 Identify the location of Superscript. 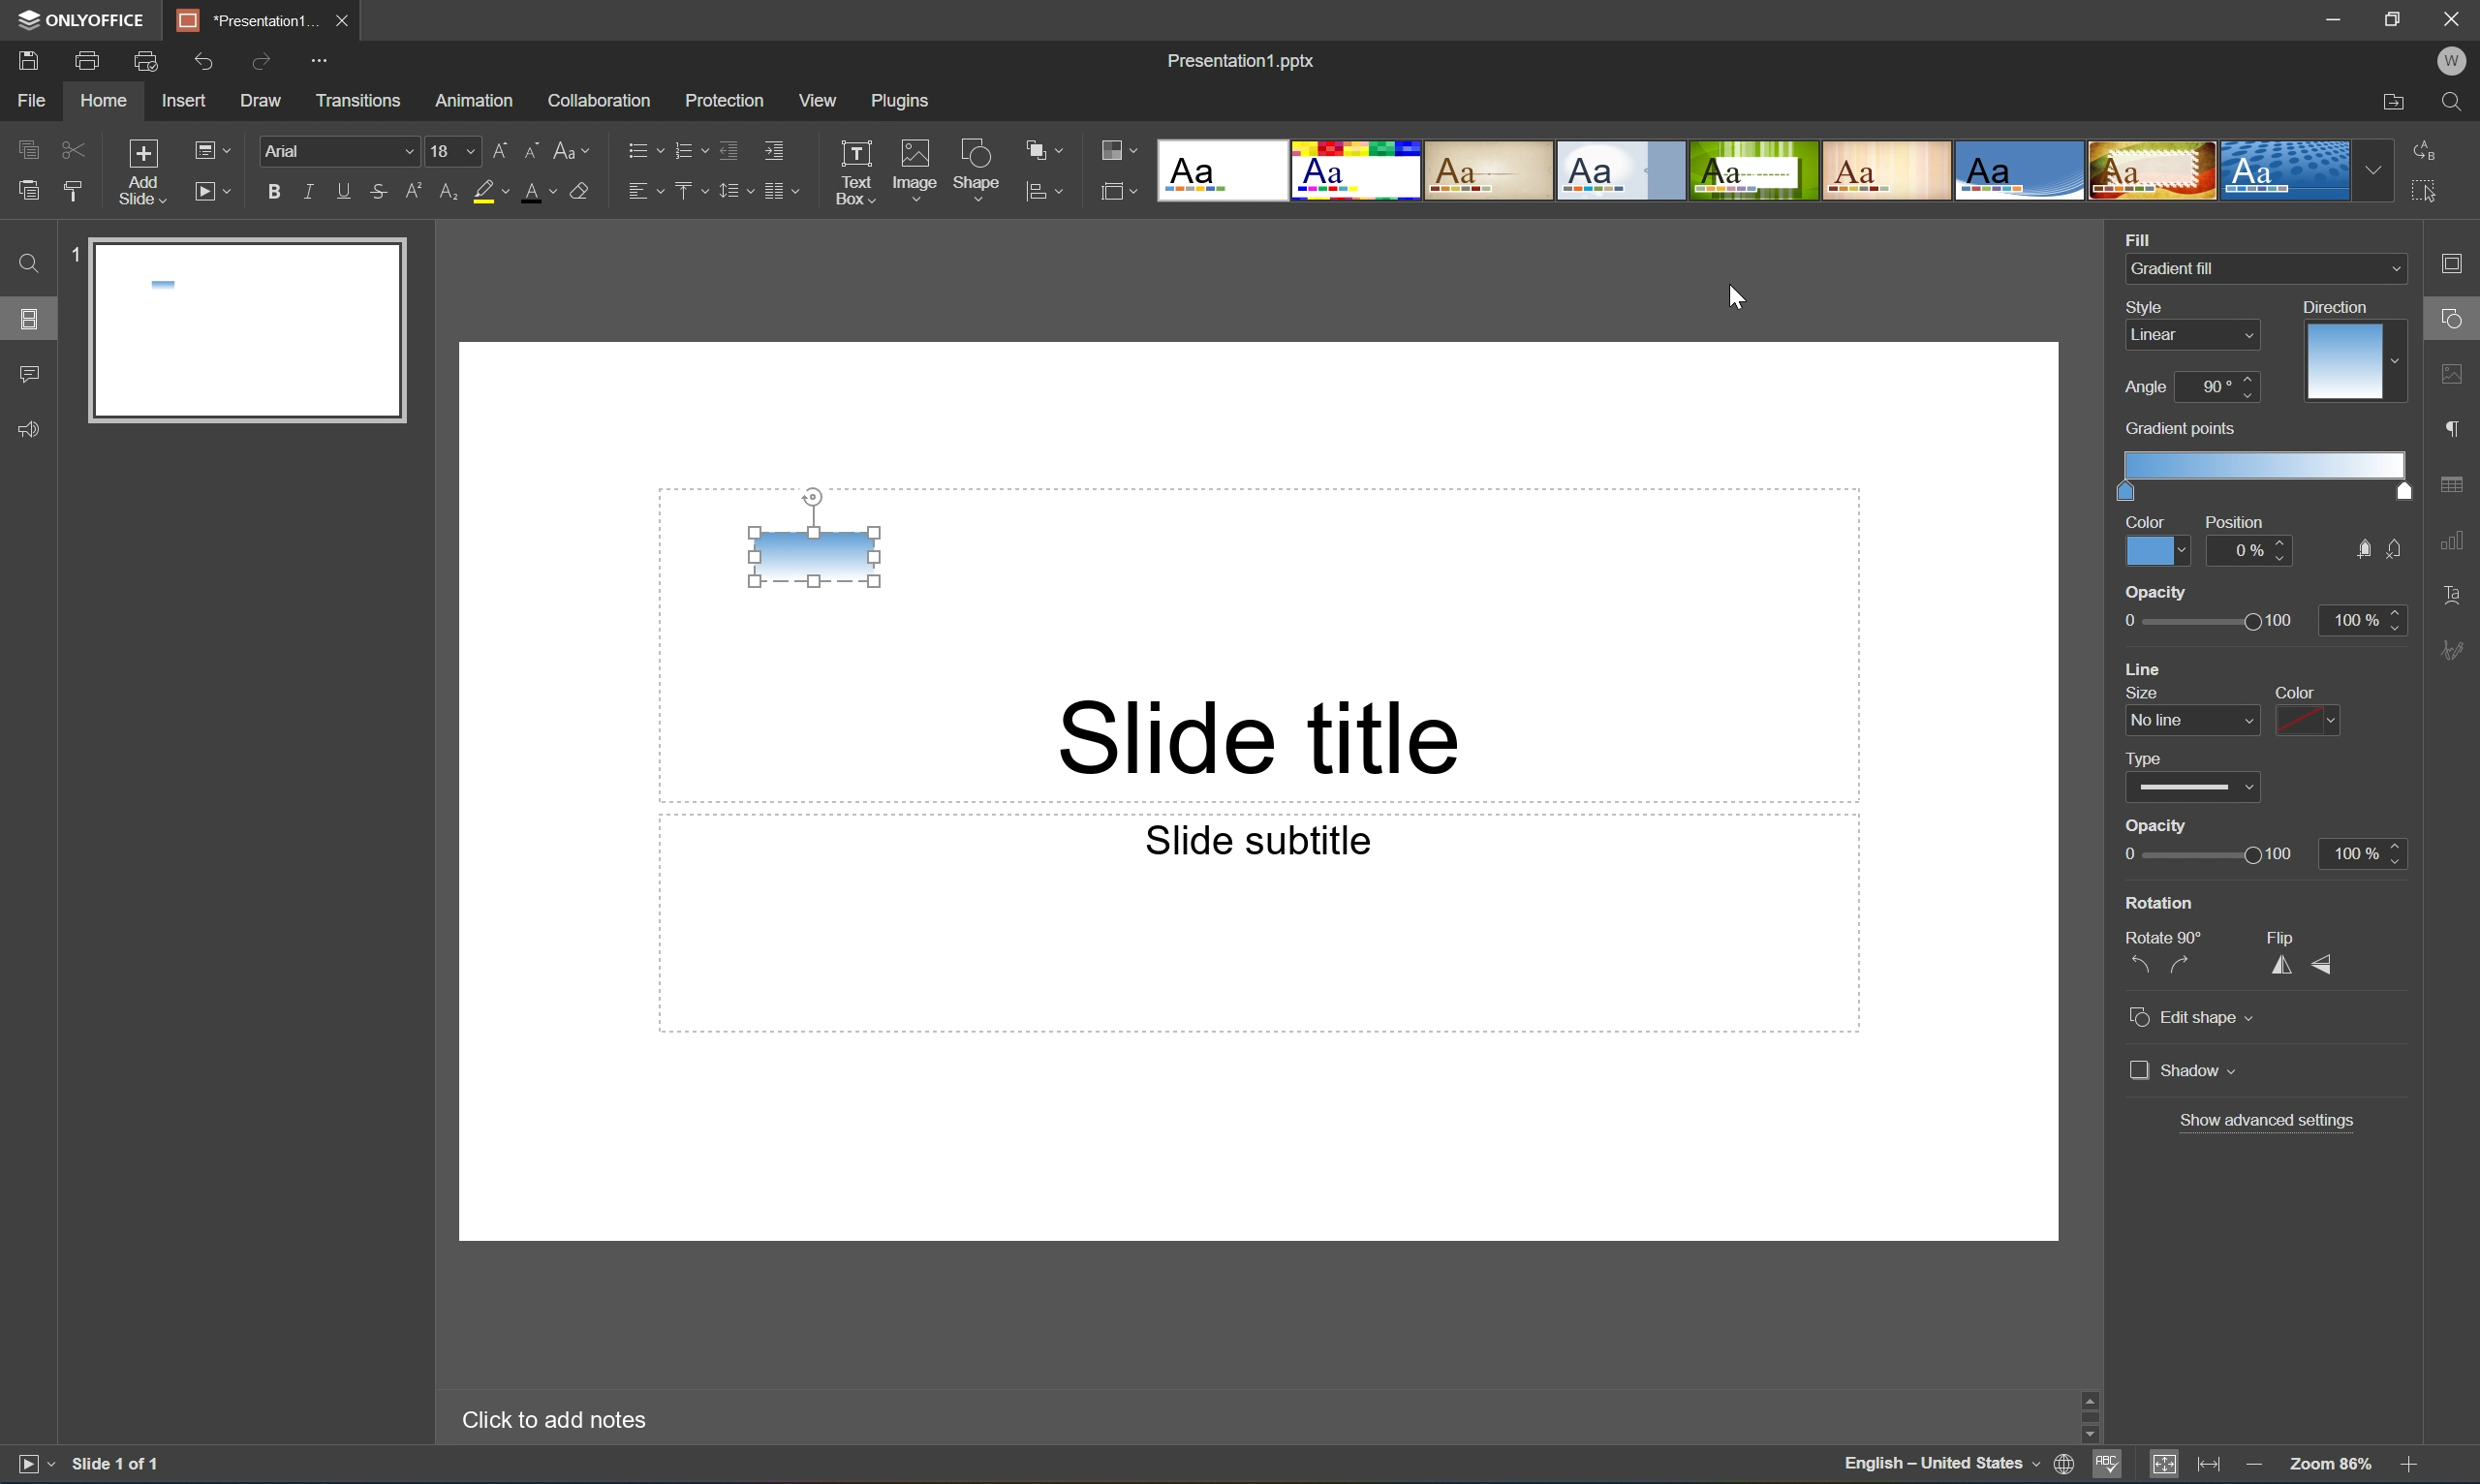
(416, 192).